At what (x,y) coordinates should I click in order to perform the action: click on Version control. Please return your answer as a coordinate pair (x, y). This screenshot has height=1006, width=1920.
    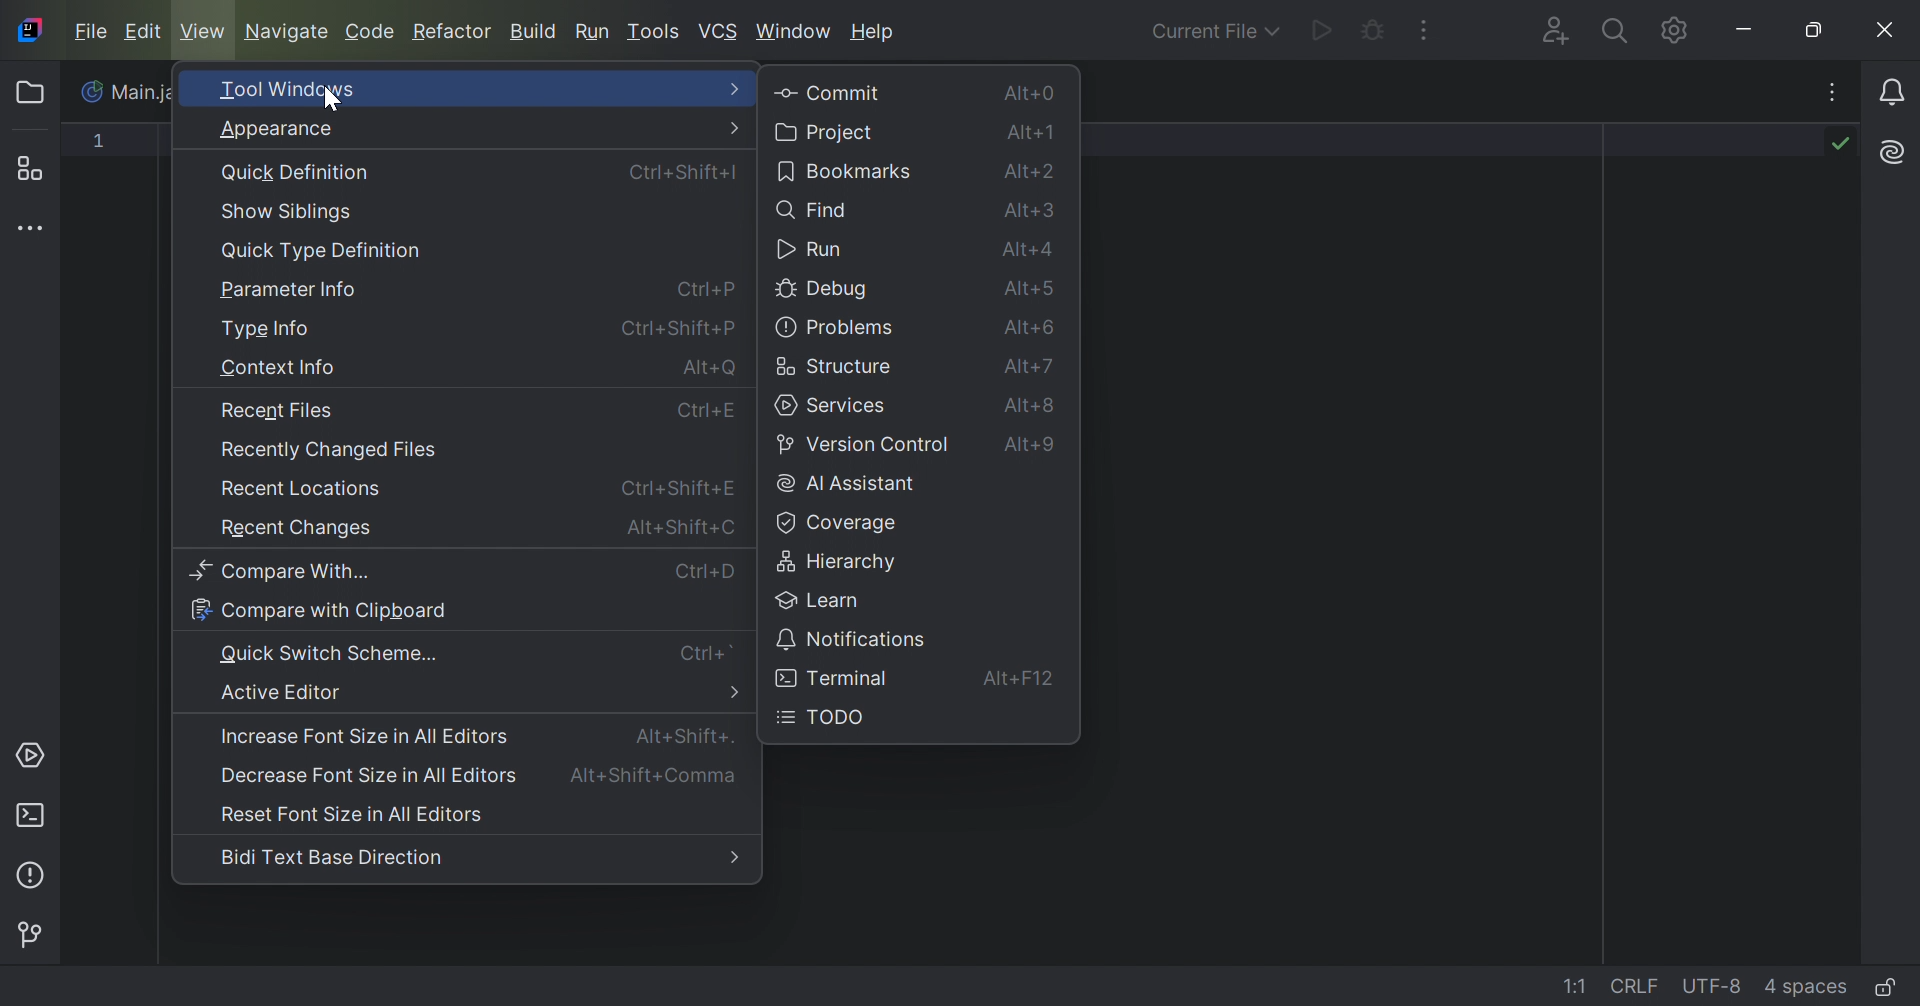
    Looking at the image, I should click on (36, 932).